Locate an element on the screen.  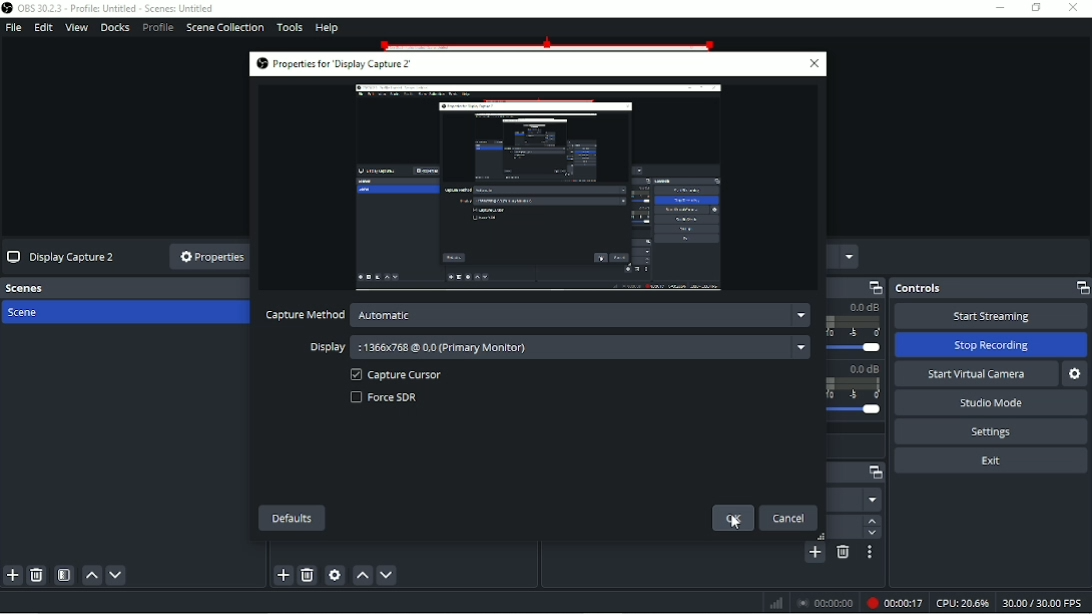
Pointer is located at coordinates (738, 531).